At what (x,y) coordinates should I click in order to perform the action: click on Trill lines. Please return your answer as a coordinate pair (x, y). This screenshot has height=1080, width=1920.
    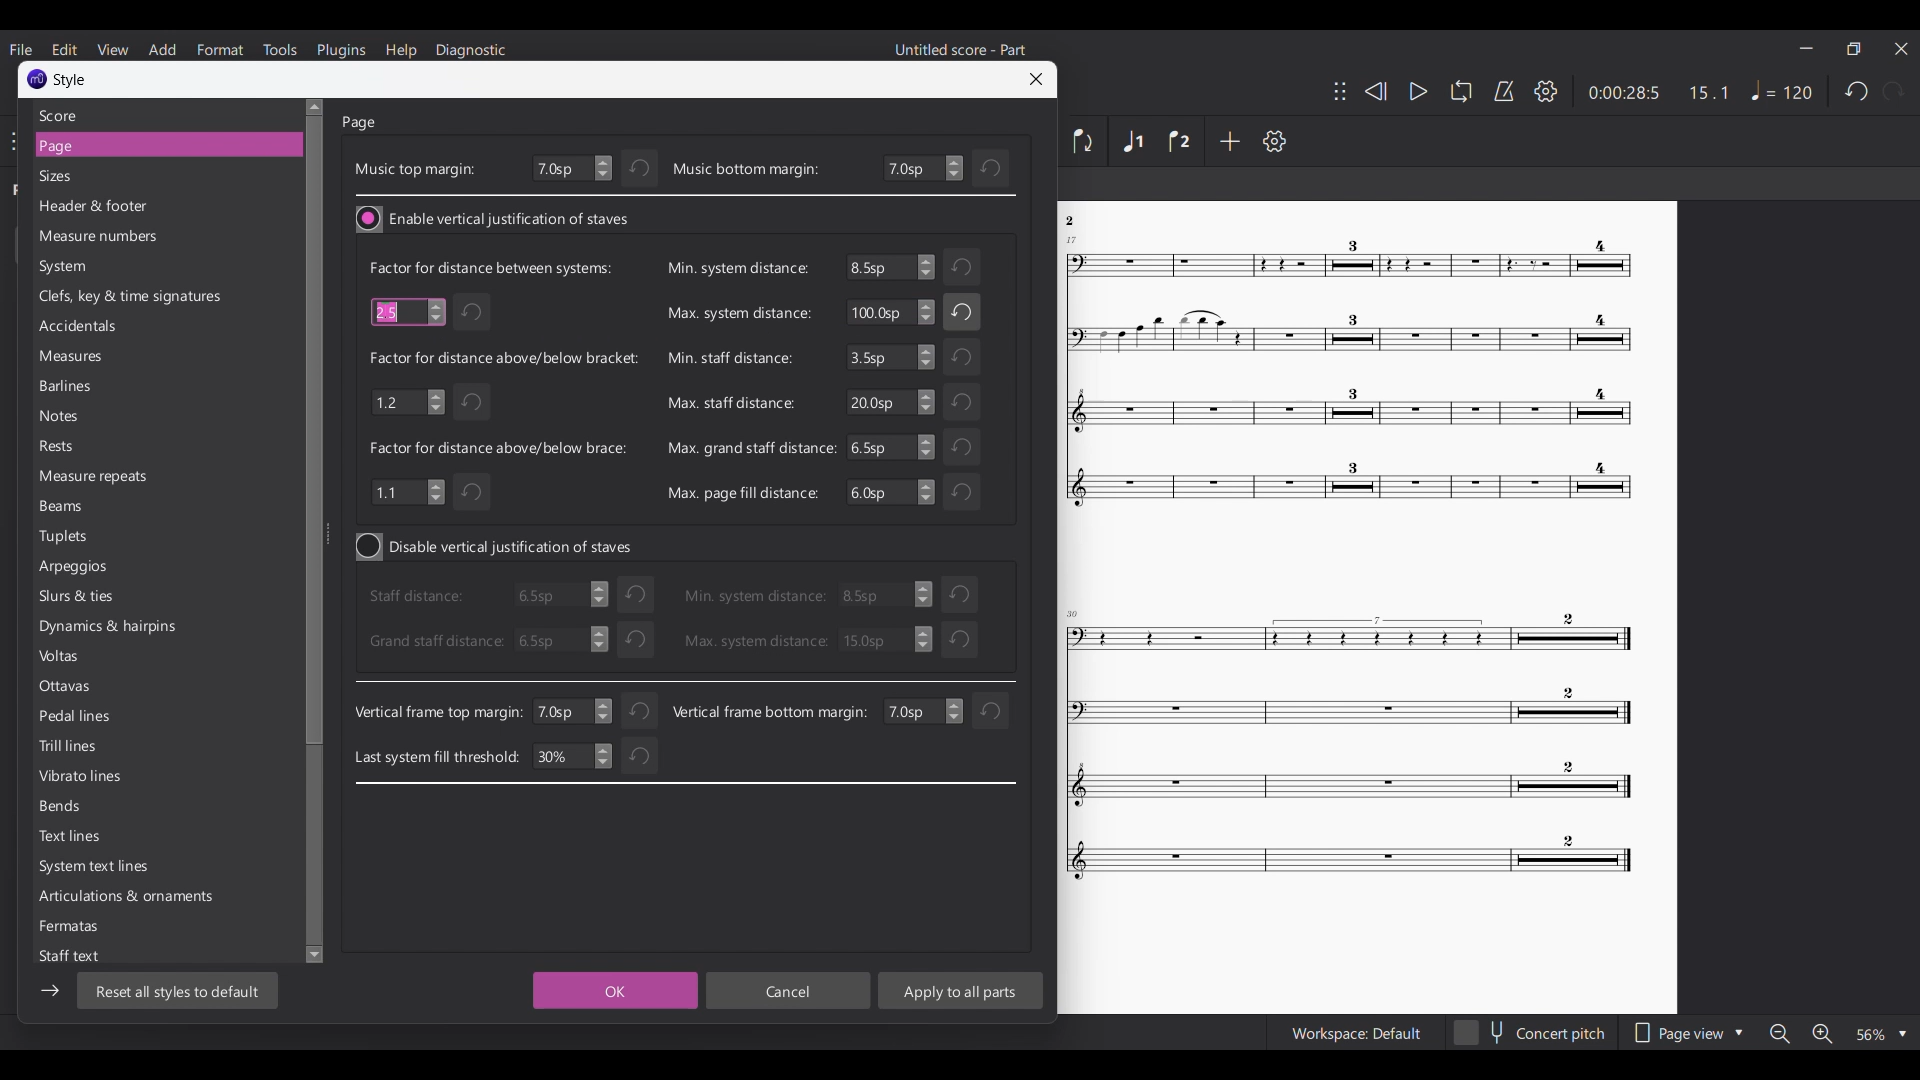
    Looking at the image, I should click on (107, 746).